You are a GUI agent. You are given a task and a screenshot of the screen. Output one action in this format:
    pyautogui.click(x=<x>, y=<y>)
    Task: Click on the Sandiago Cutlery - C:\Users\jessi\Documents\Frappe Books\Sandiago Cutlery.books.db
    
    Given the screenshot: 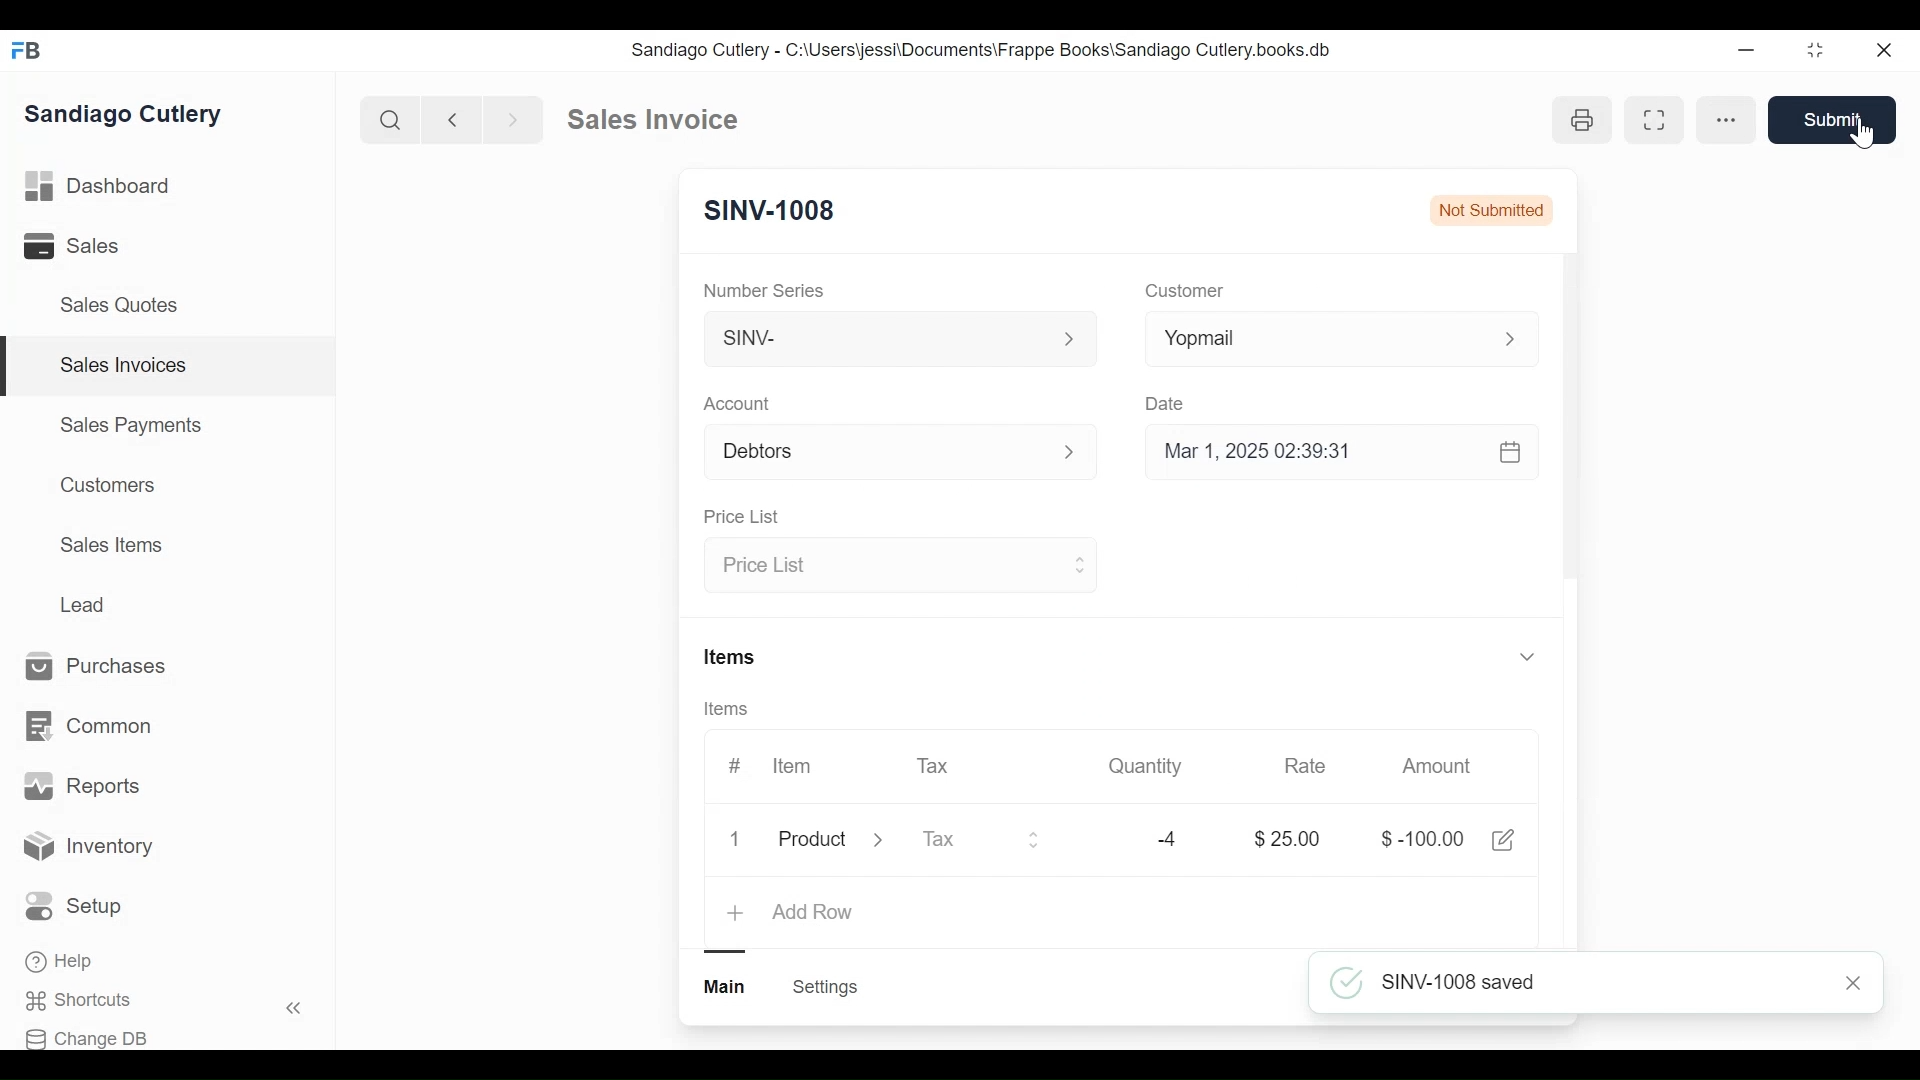 What is the action you would take?
    pyautogui.click(x=983, y=51)
    